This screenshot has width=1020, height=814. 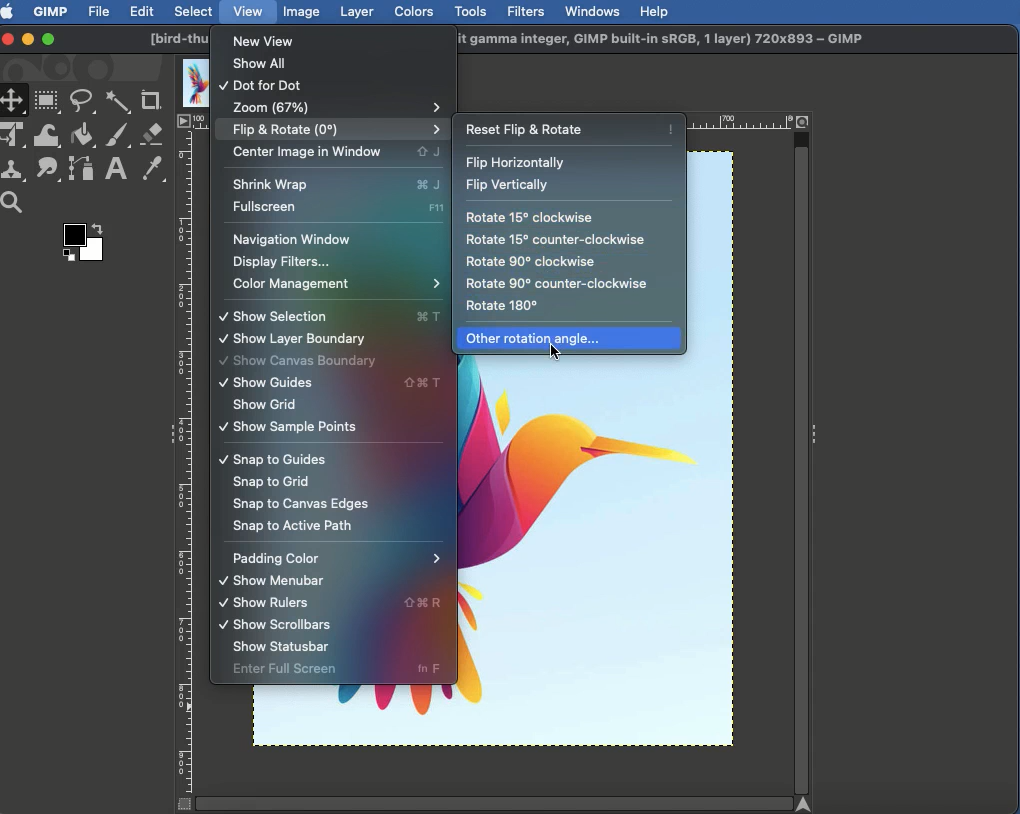 I want to click on Smudge tool, so click(x=45, y=169).